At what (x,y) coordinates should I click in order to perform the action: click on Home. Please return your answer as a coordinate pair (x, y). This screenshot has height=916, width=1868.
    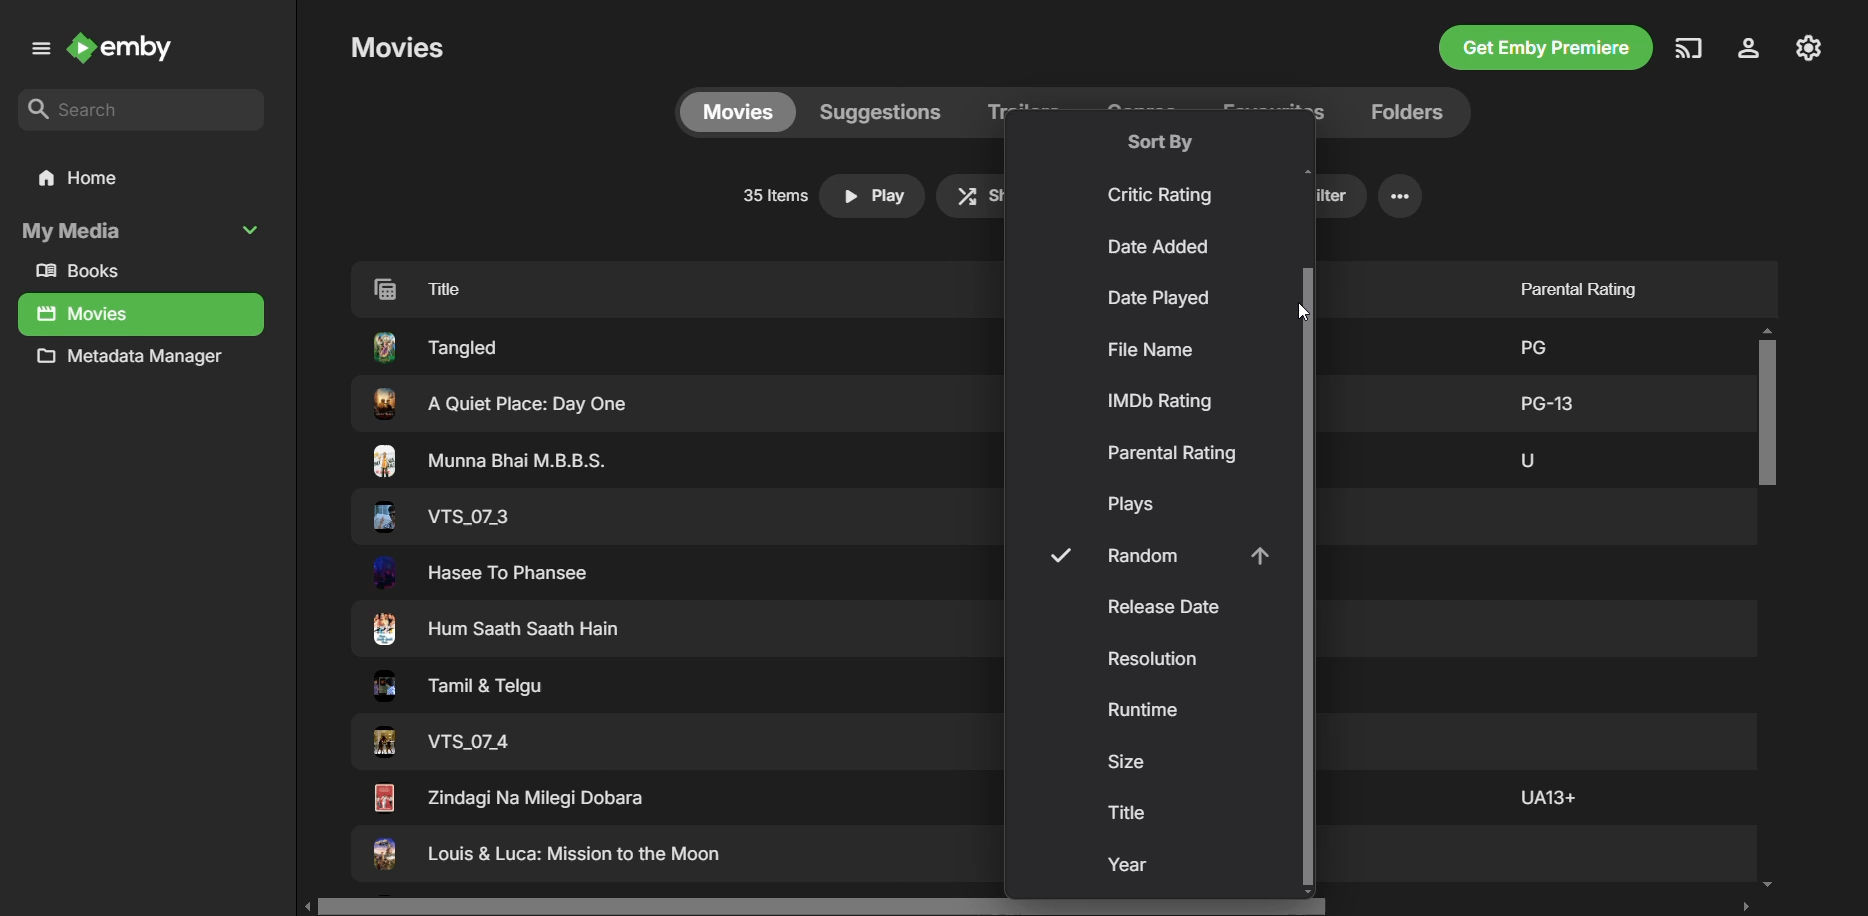
    Looking at the image, I should click on (139, 179).